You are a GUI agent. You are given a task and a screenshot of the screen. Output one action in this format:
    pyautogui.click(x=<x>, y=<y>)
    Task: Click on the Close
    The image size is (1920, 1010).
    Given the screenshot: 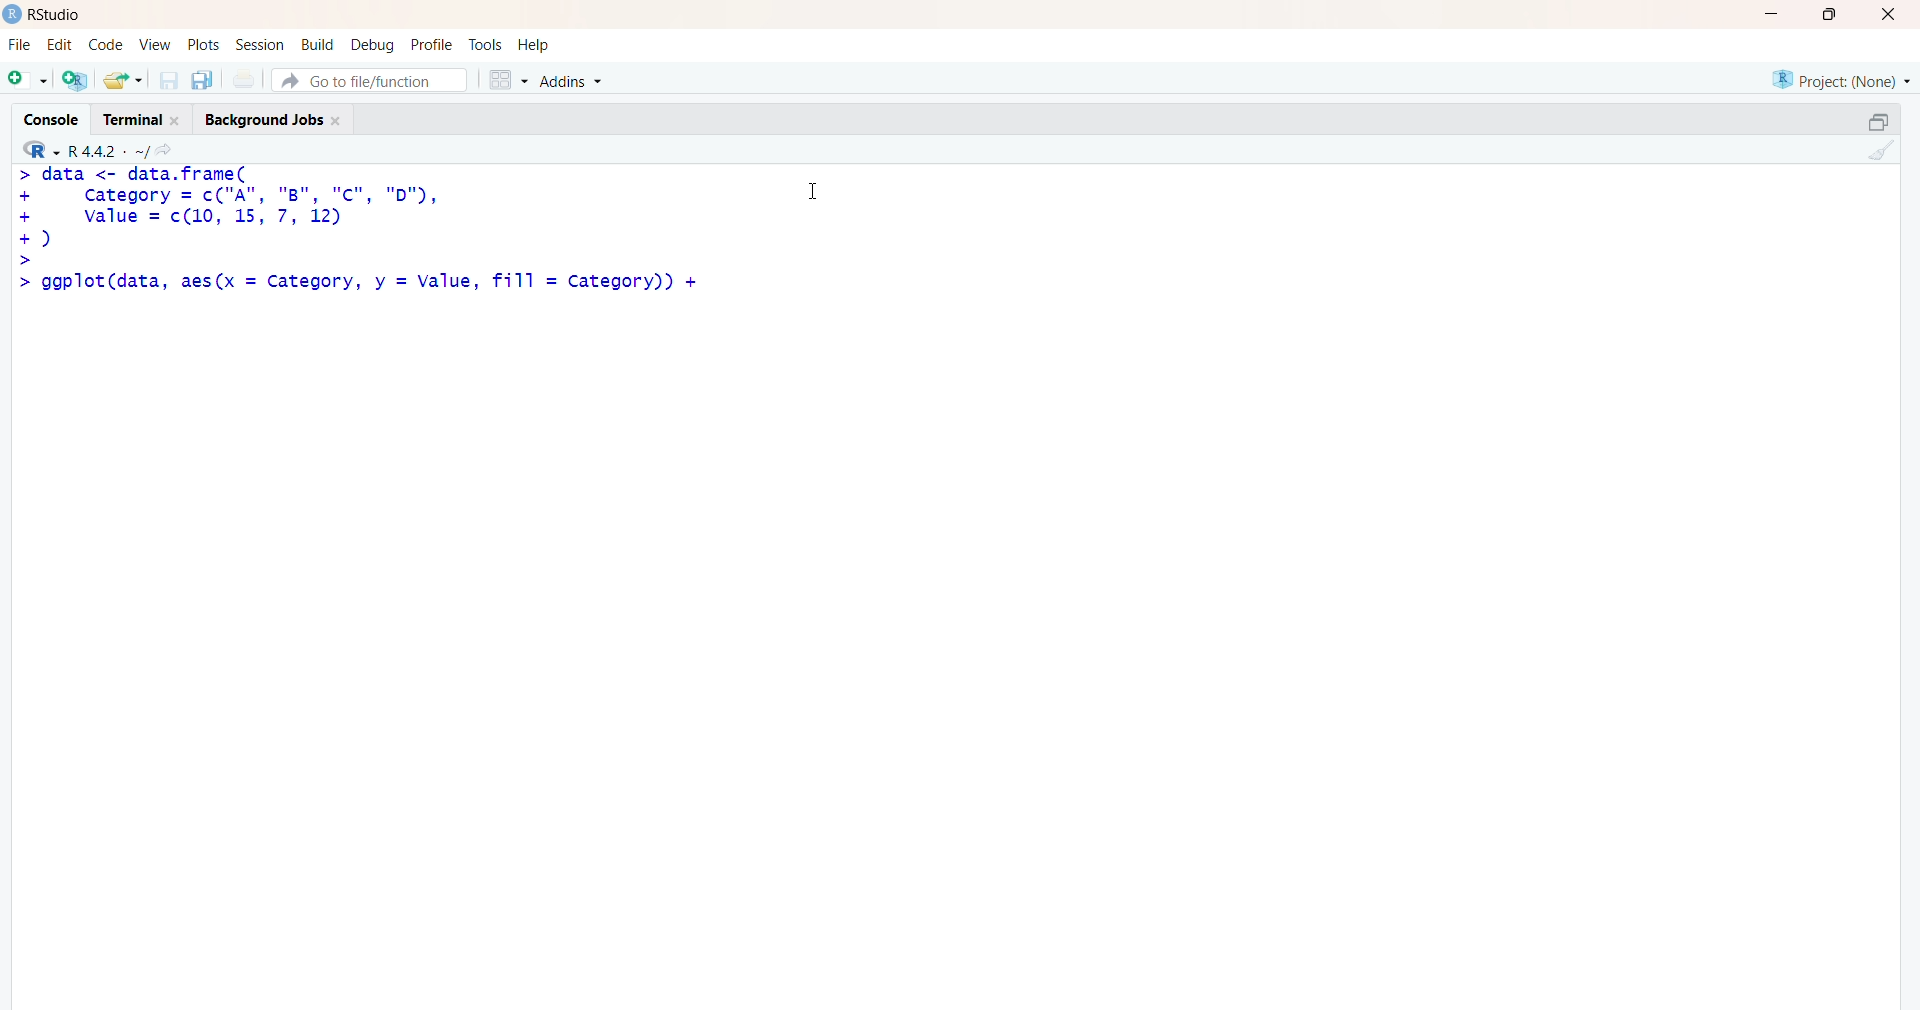 What is the action you would take?
    pyautogui.click(x=1885, y=14)
    